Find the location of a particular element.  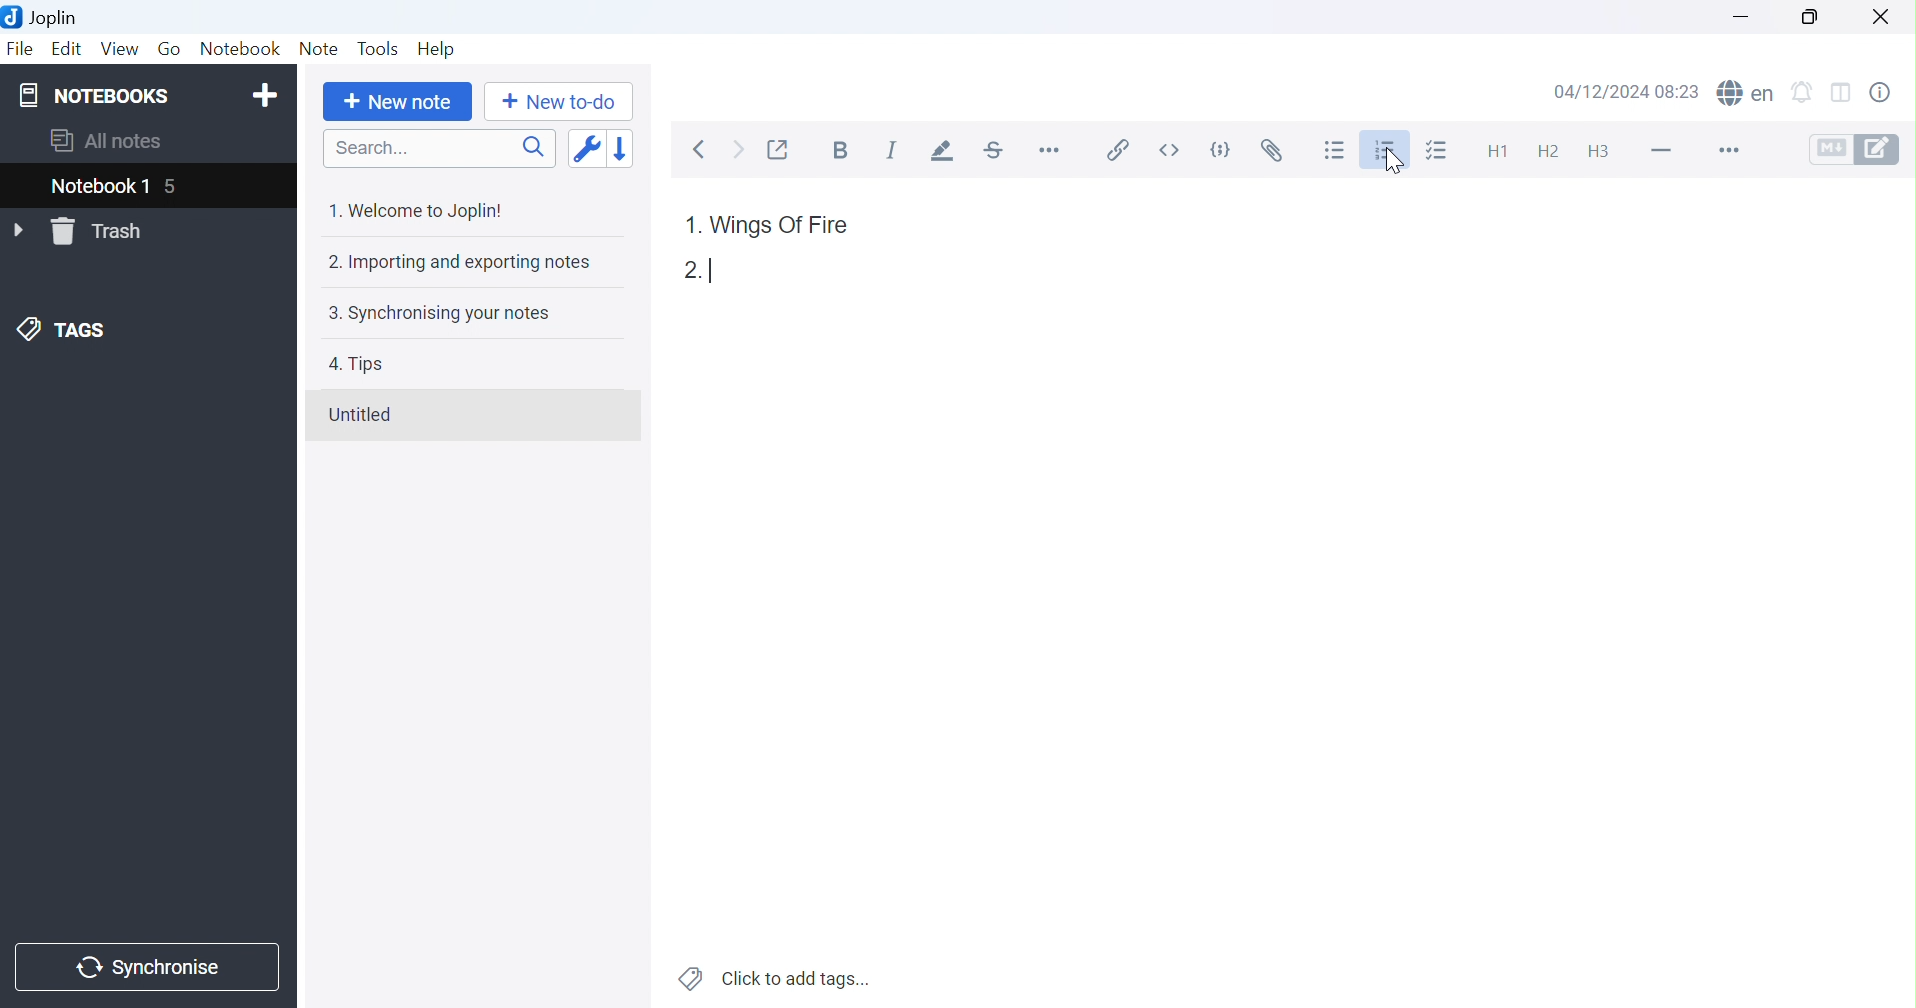

5 is located at coordinates (181, 188).